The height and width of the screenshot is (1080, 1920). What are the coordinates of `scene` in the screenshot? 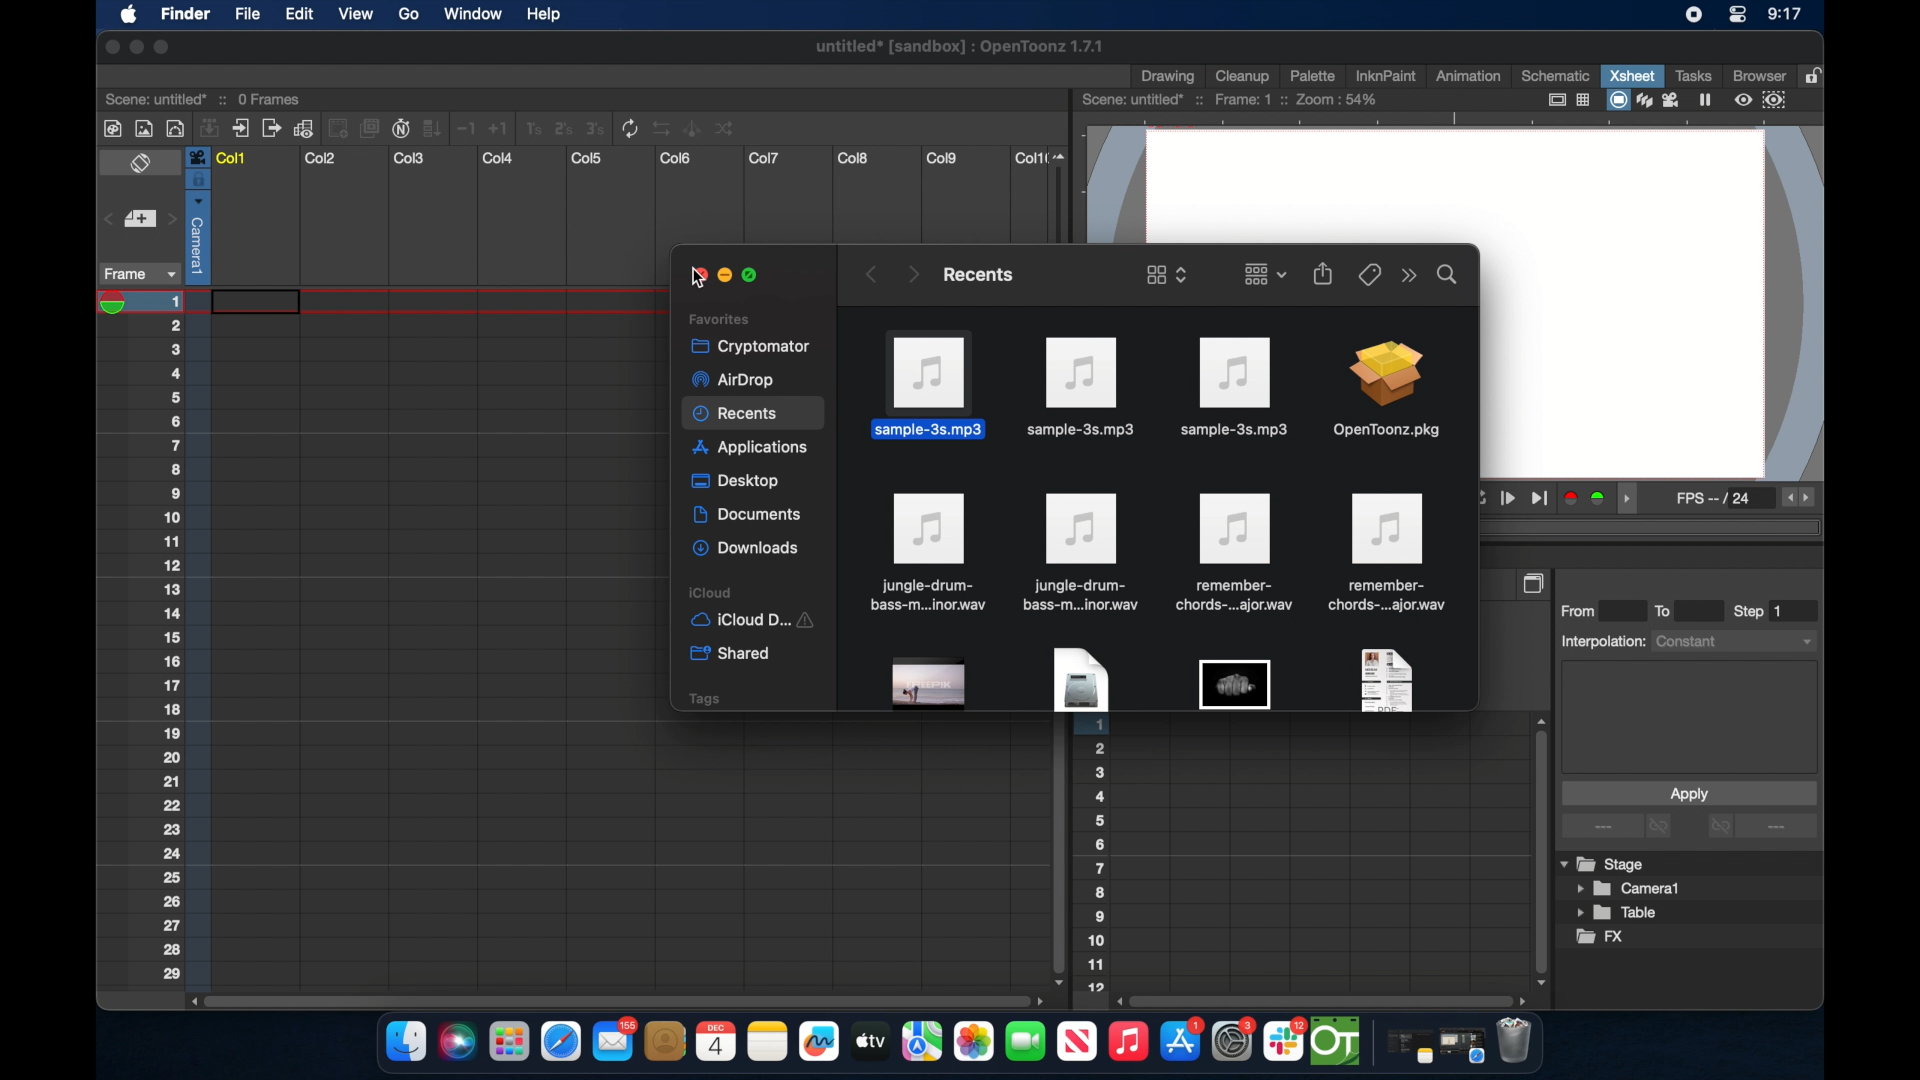 It's located at (205, 97).